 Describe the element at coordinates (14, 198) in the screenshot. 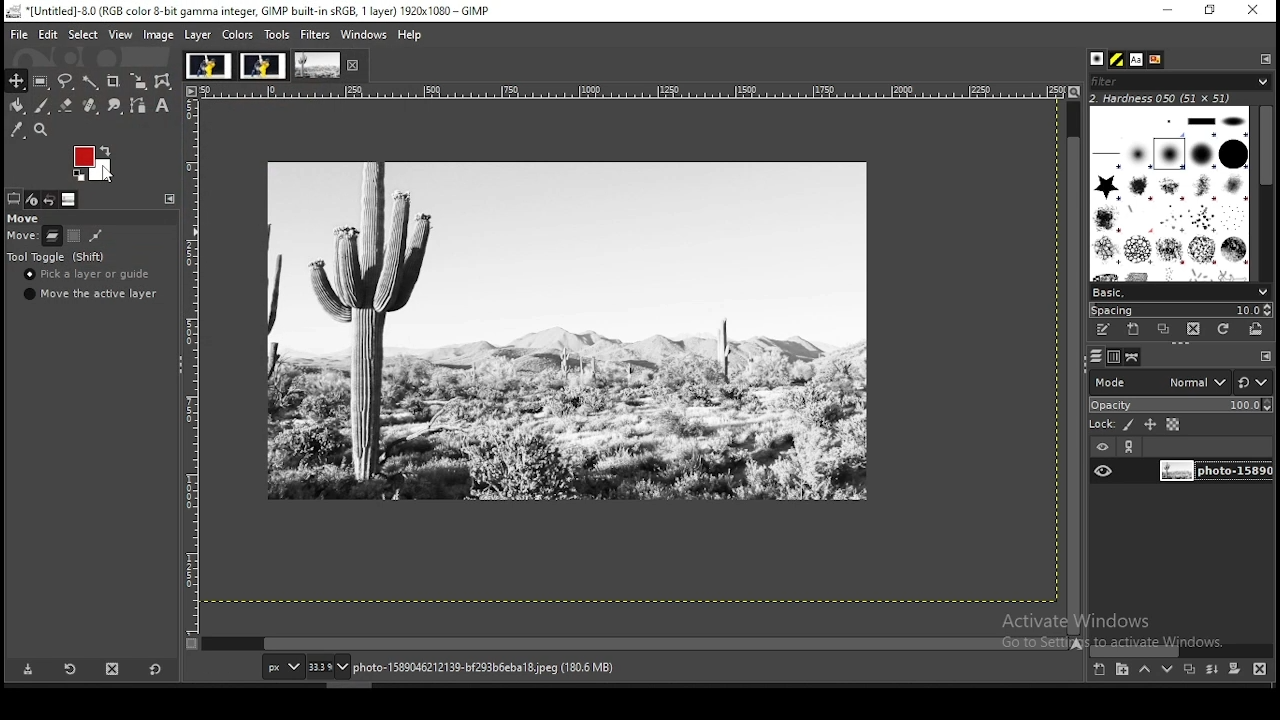

I see `tool selection` at that location.